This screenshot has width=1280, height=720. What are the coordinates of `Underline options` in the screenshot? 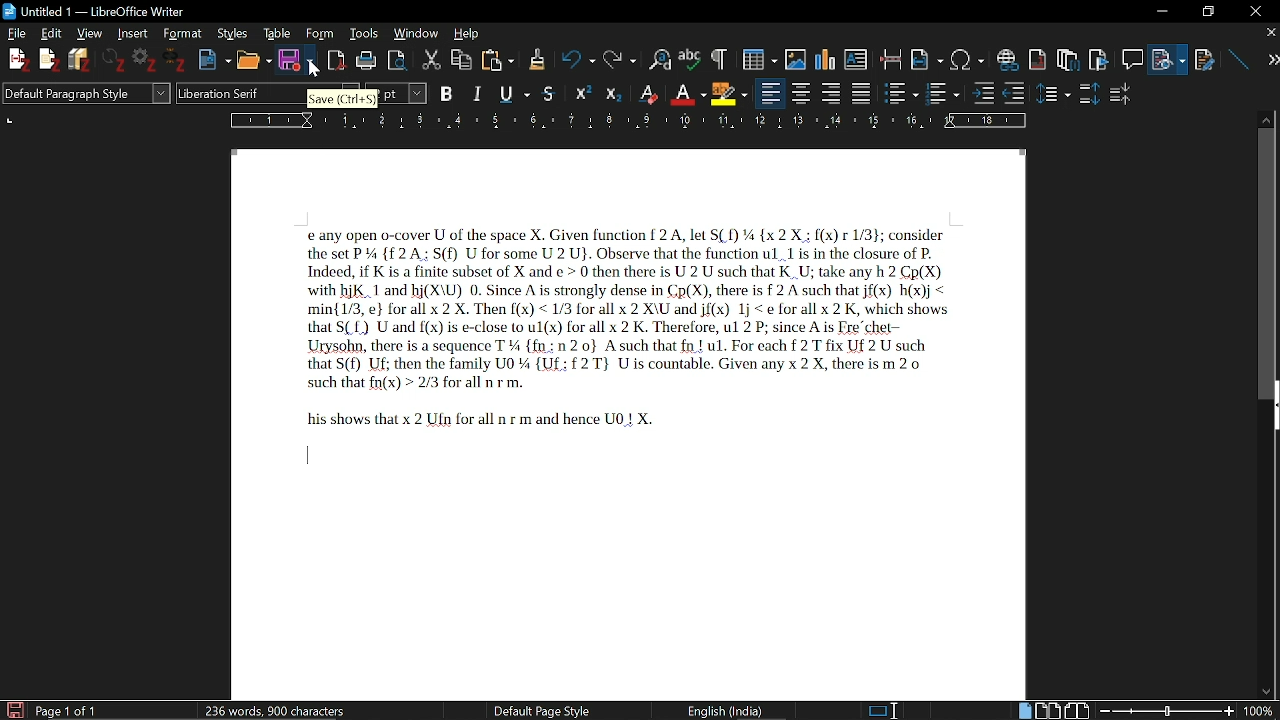 It's located at (512, 91).